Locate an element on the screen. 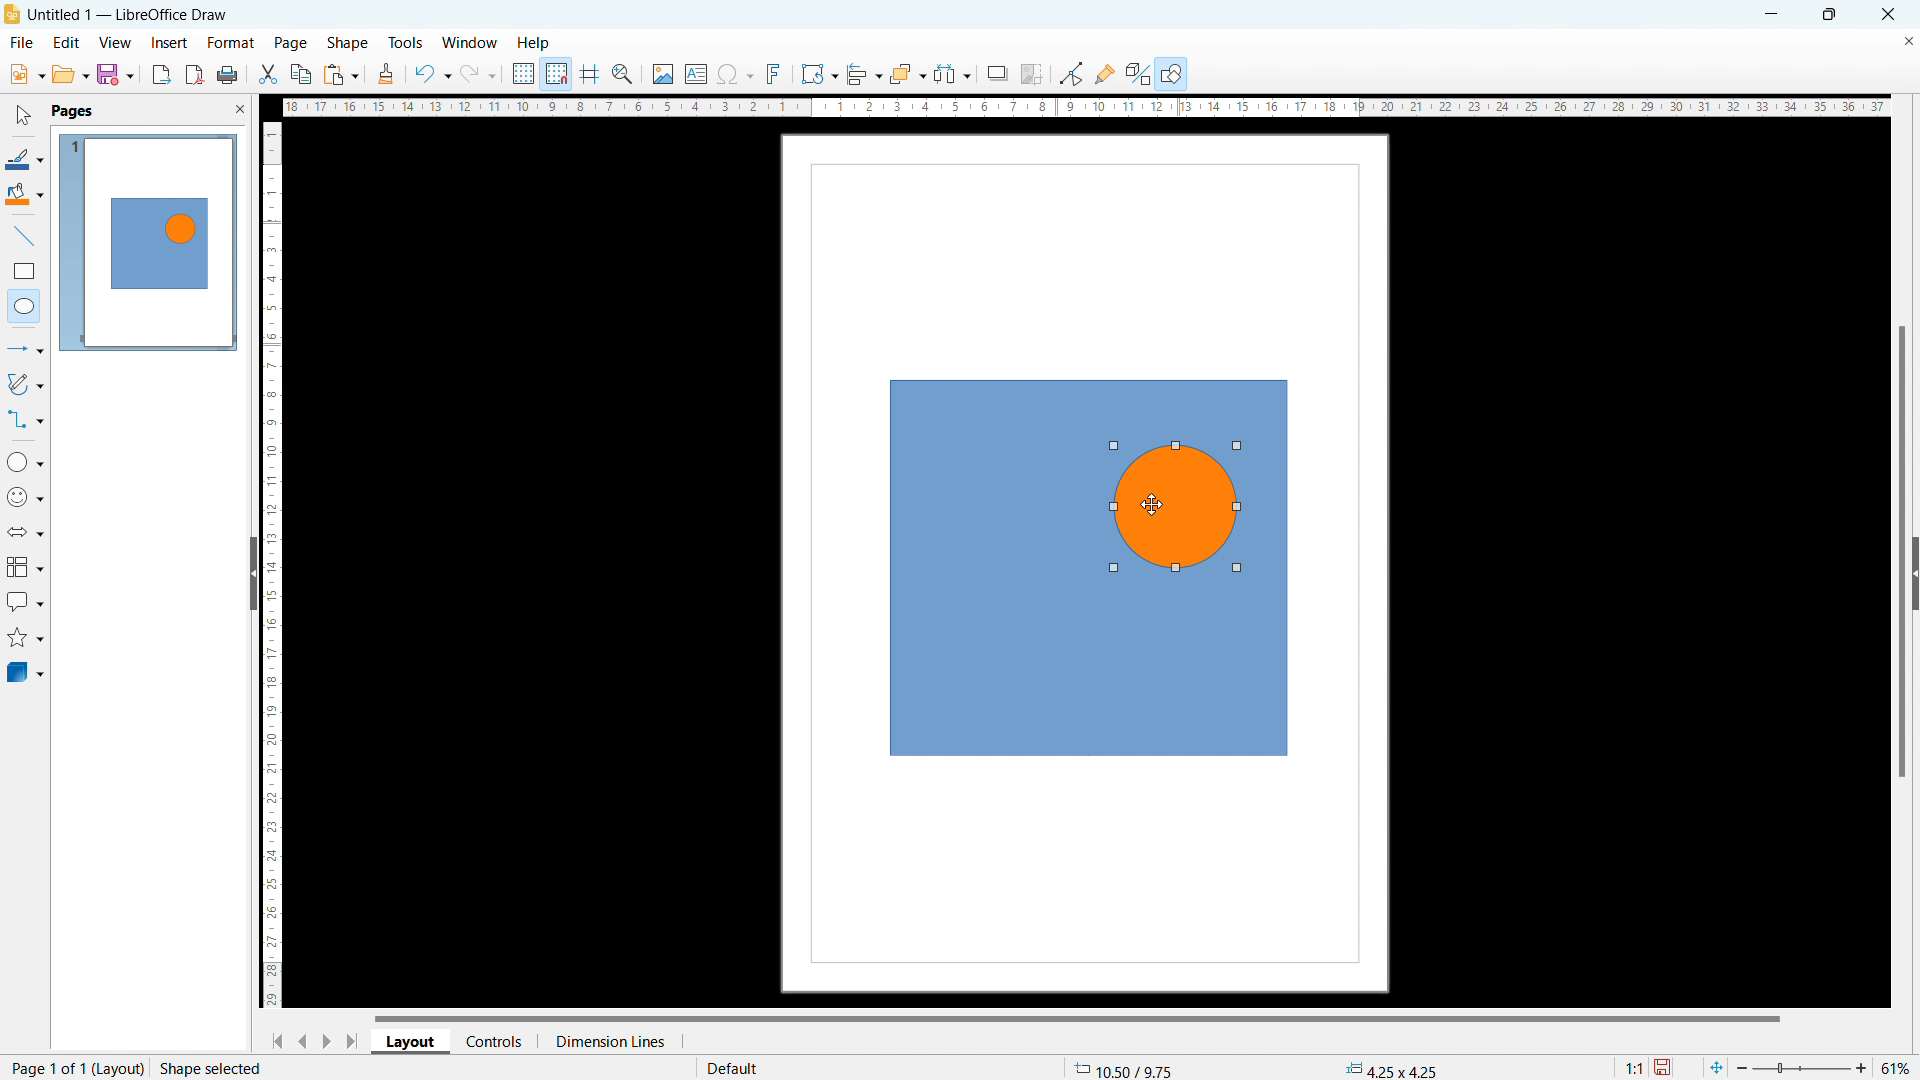  zoom in is located at coordinates (1862, 1066).